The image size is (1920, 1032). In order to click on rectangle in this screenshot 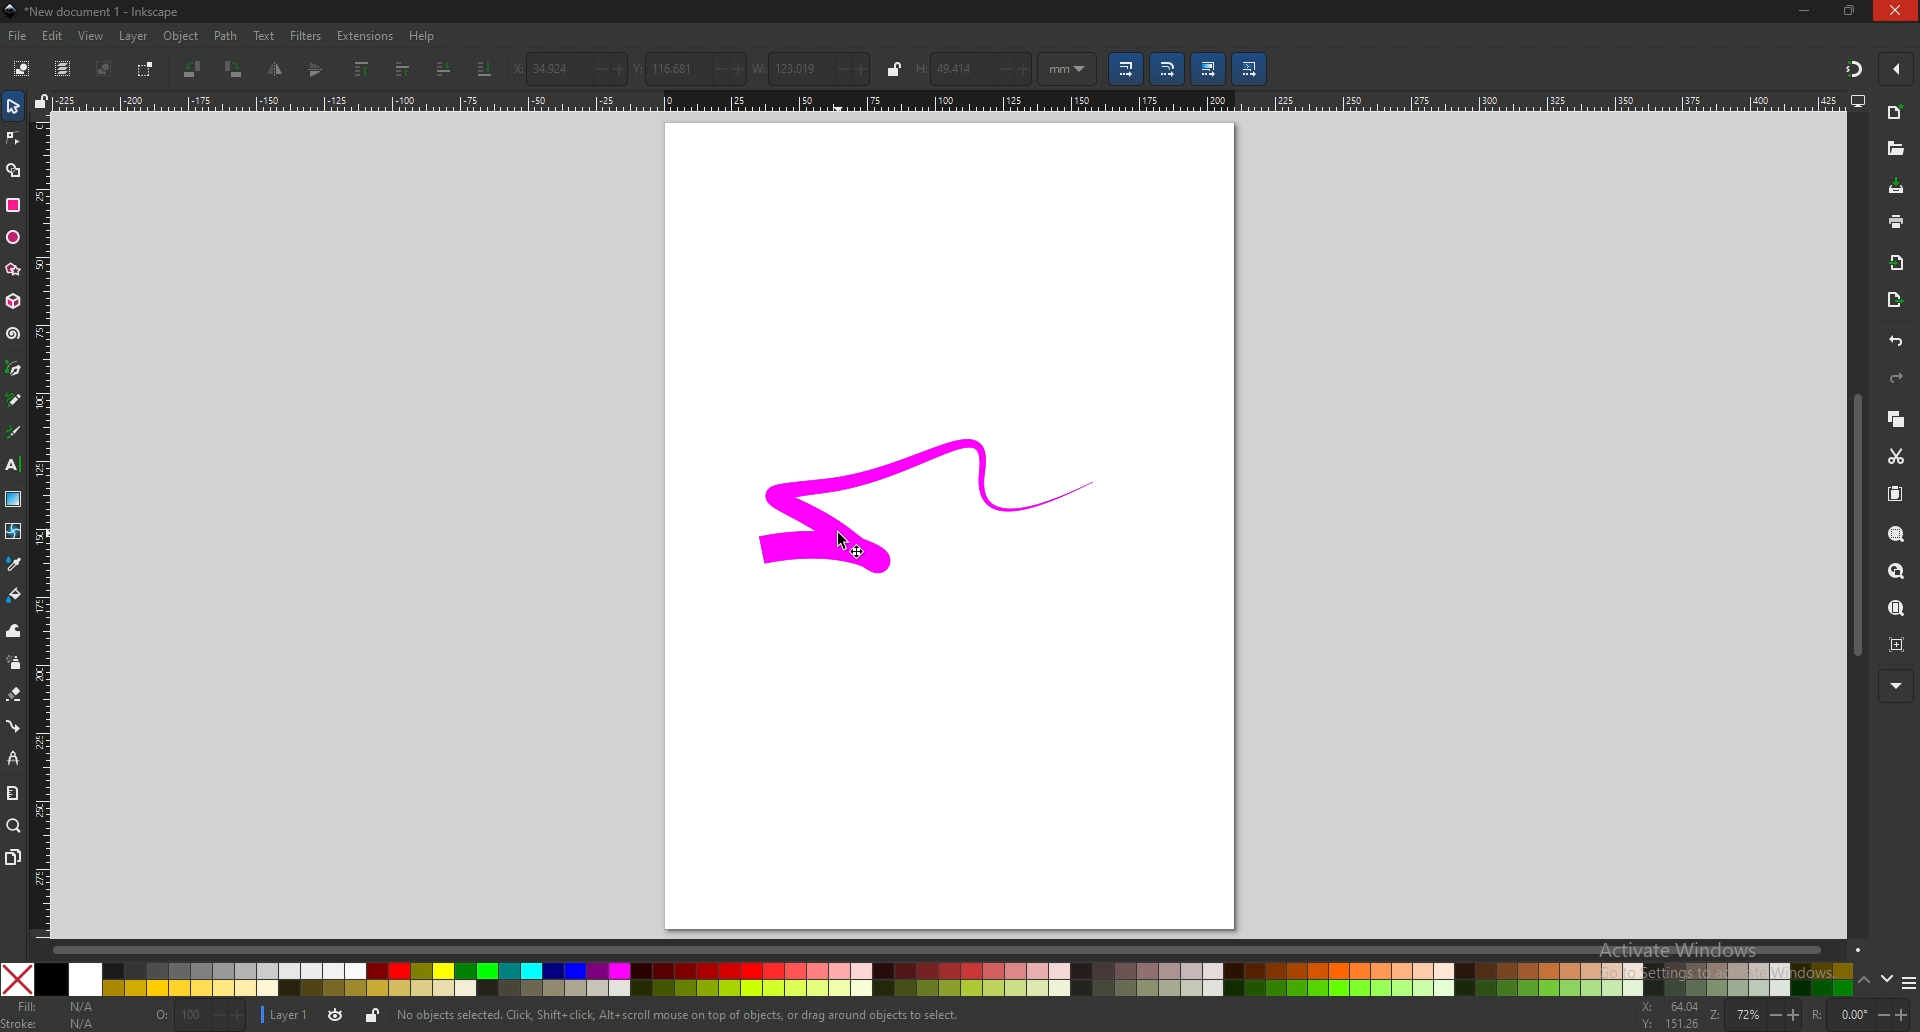, I will do `click(12, 205)`.